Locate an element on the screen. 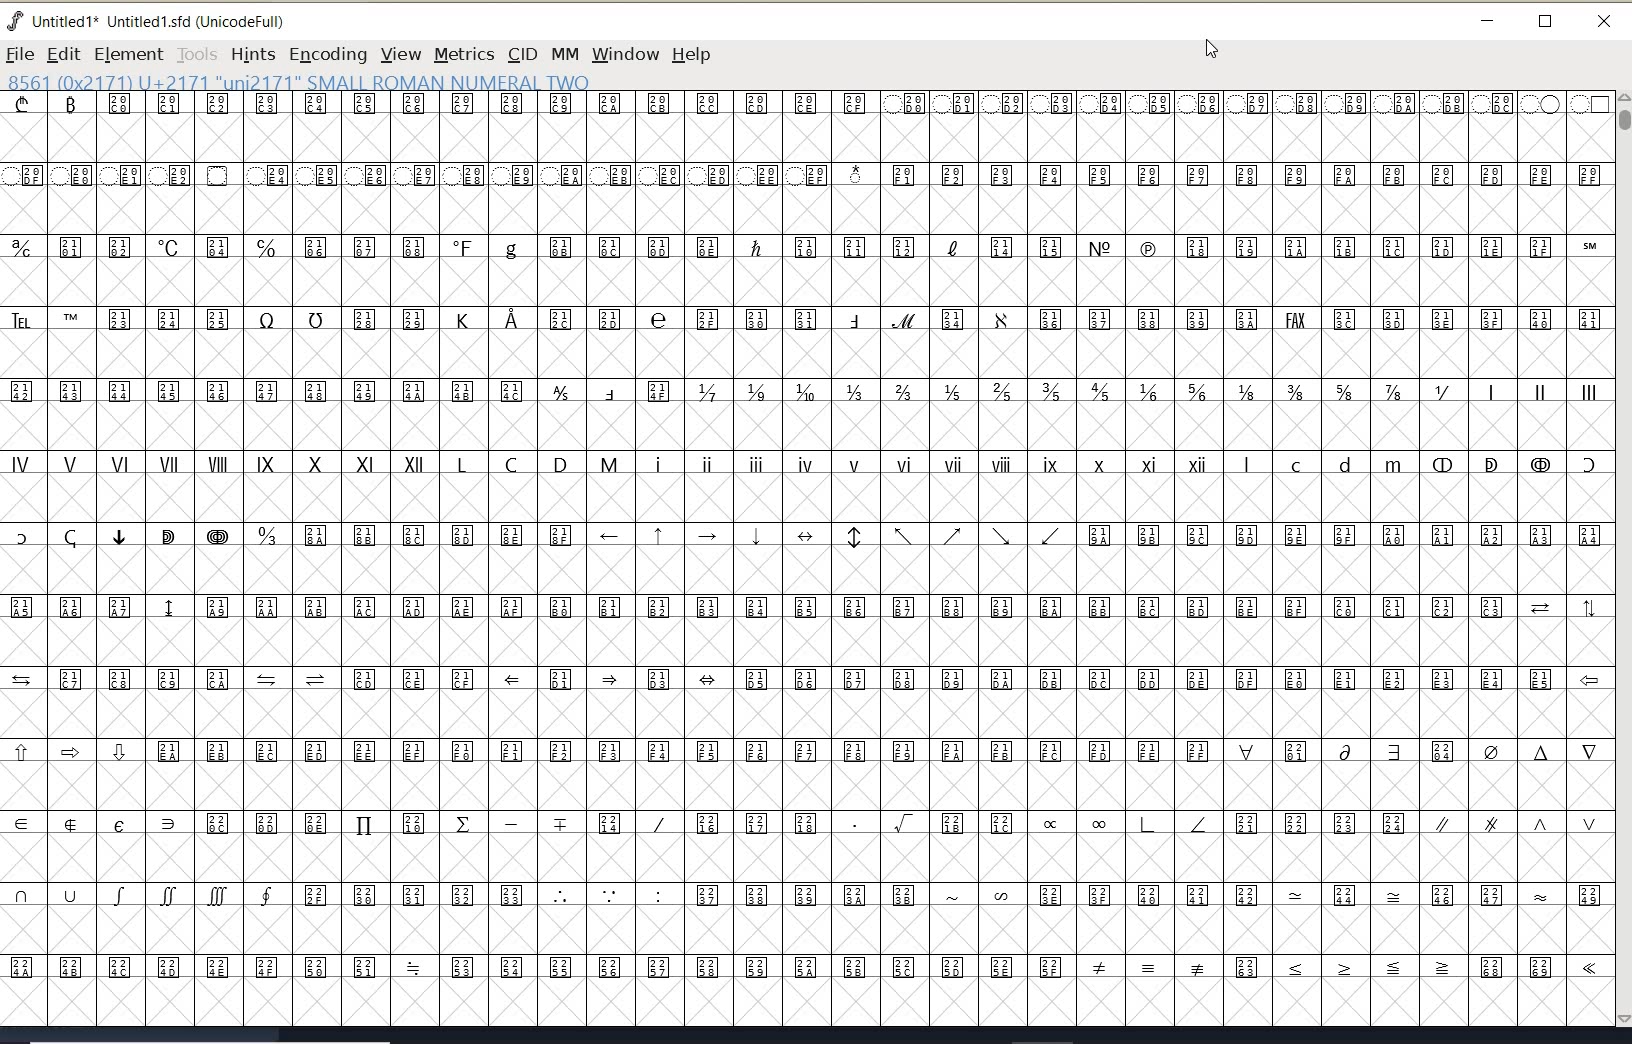 Image resolution: width=1632 pixels, height=1044 pixels. METRICS is located at coordinates (464, 54).